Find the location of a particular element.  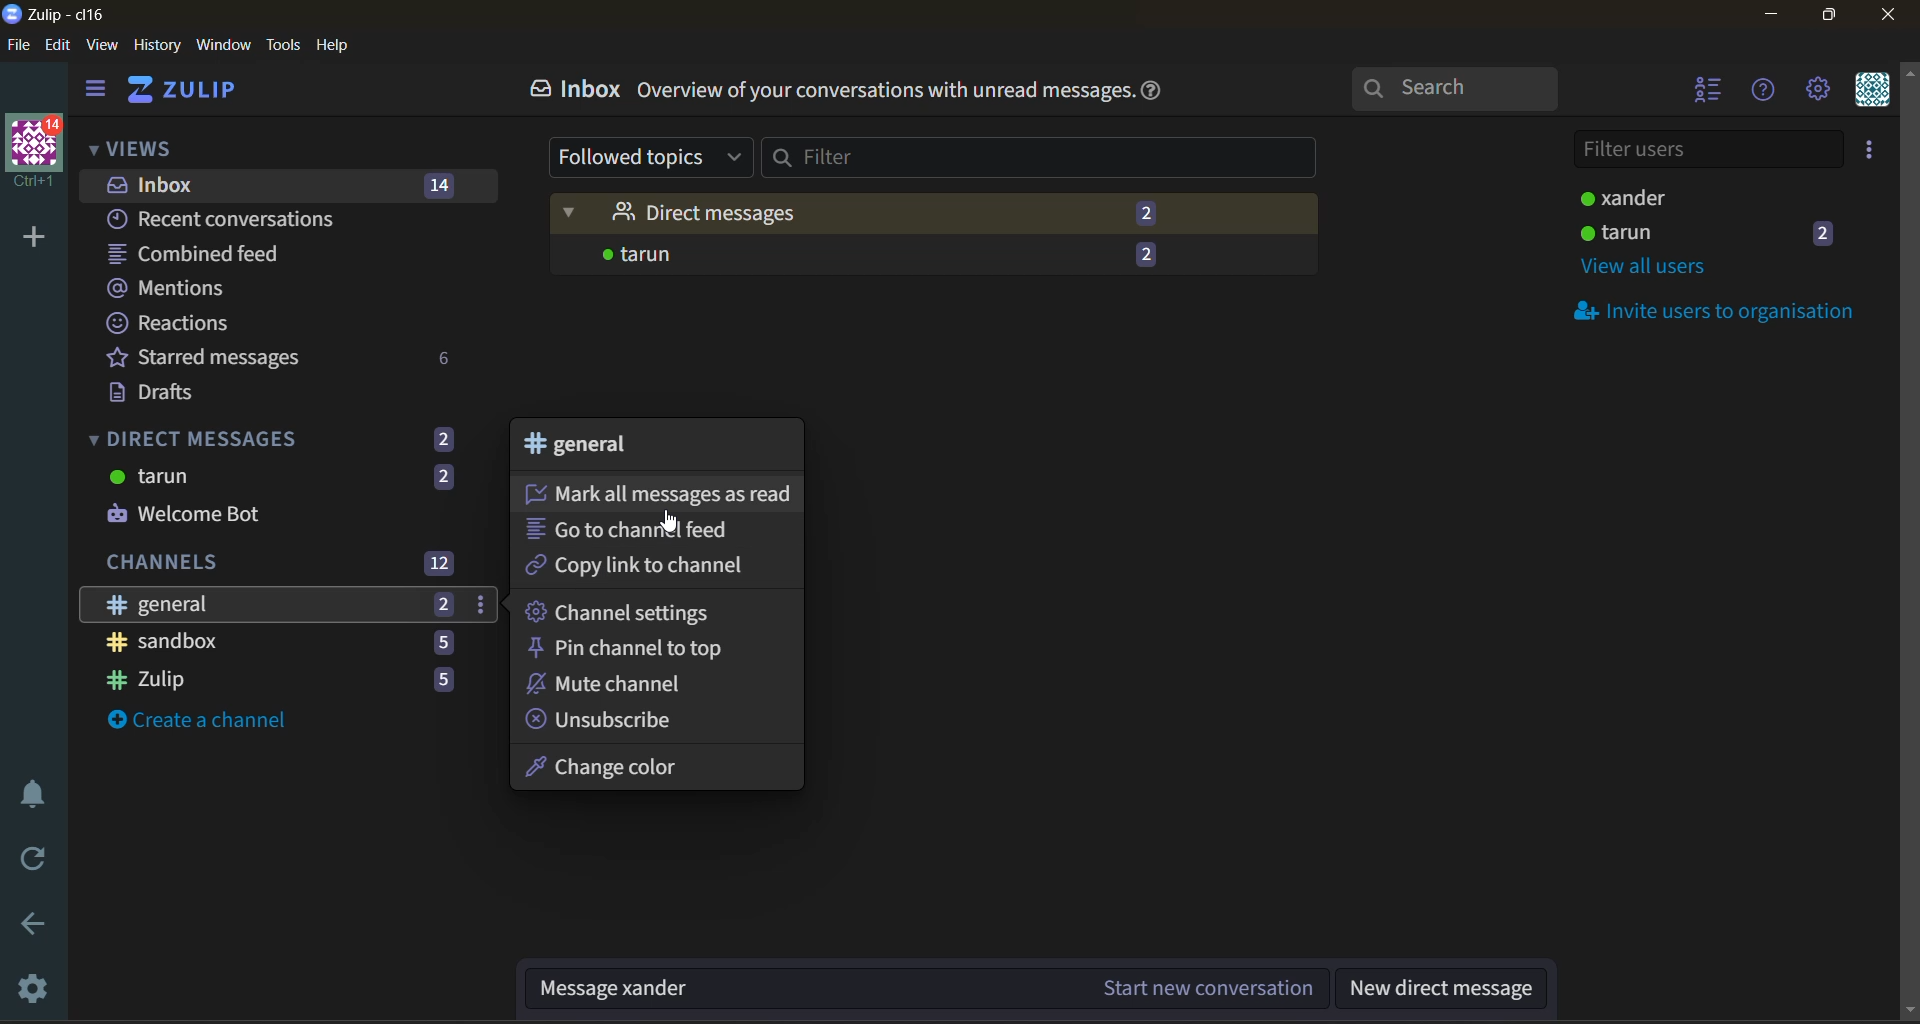

channel settings is located at coordinates (639, 609).